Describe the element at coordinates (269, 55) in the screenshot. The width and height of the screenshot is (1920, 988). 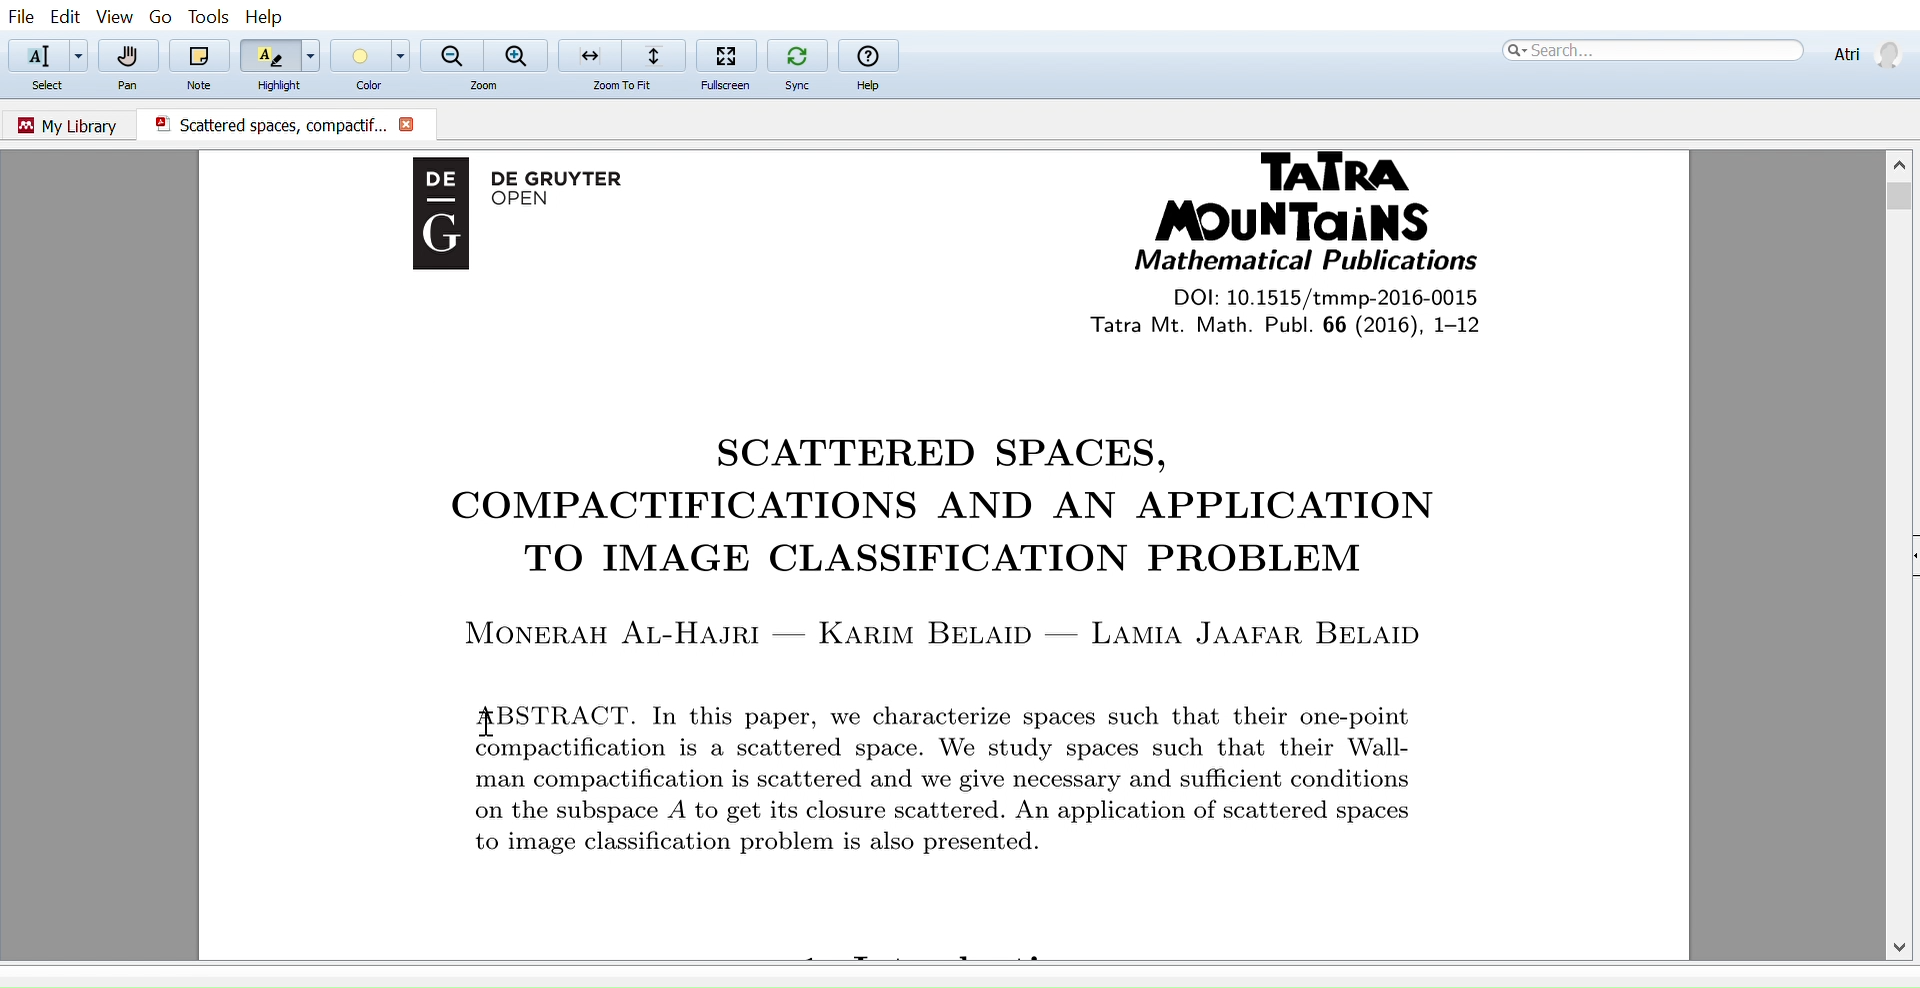
I see `Highlight` at that location.